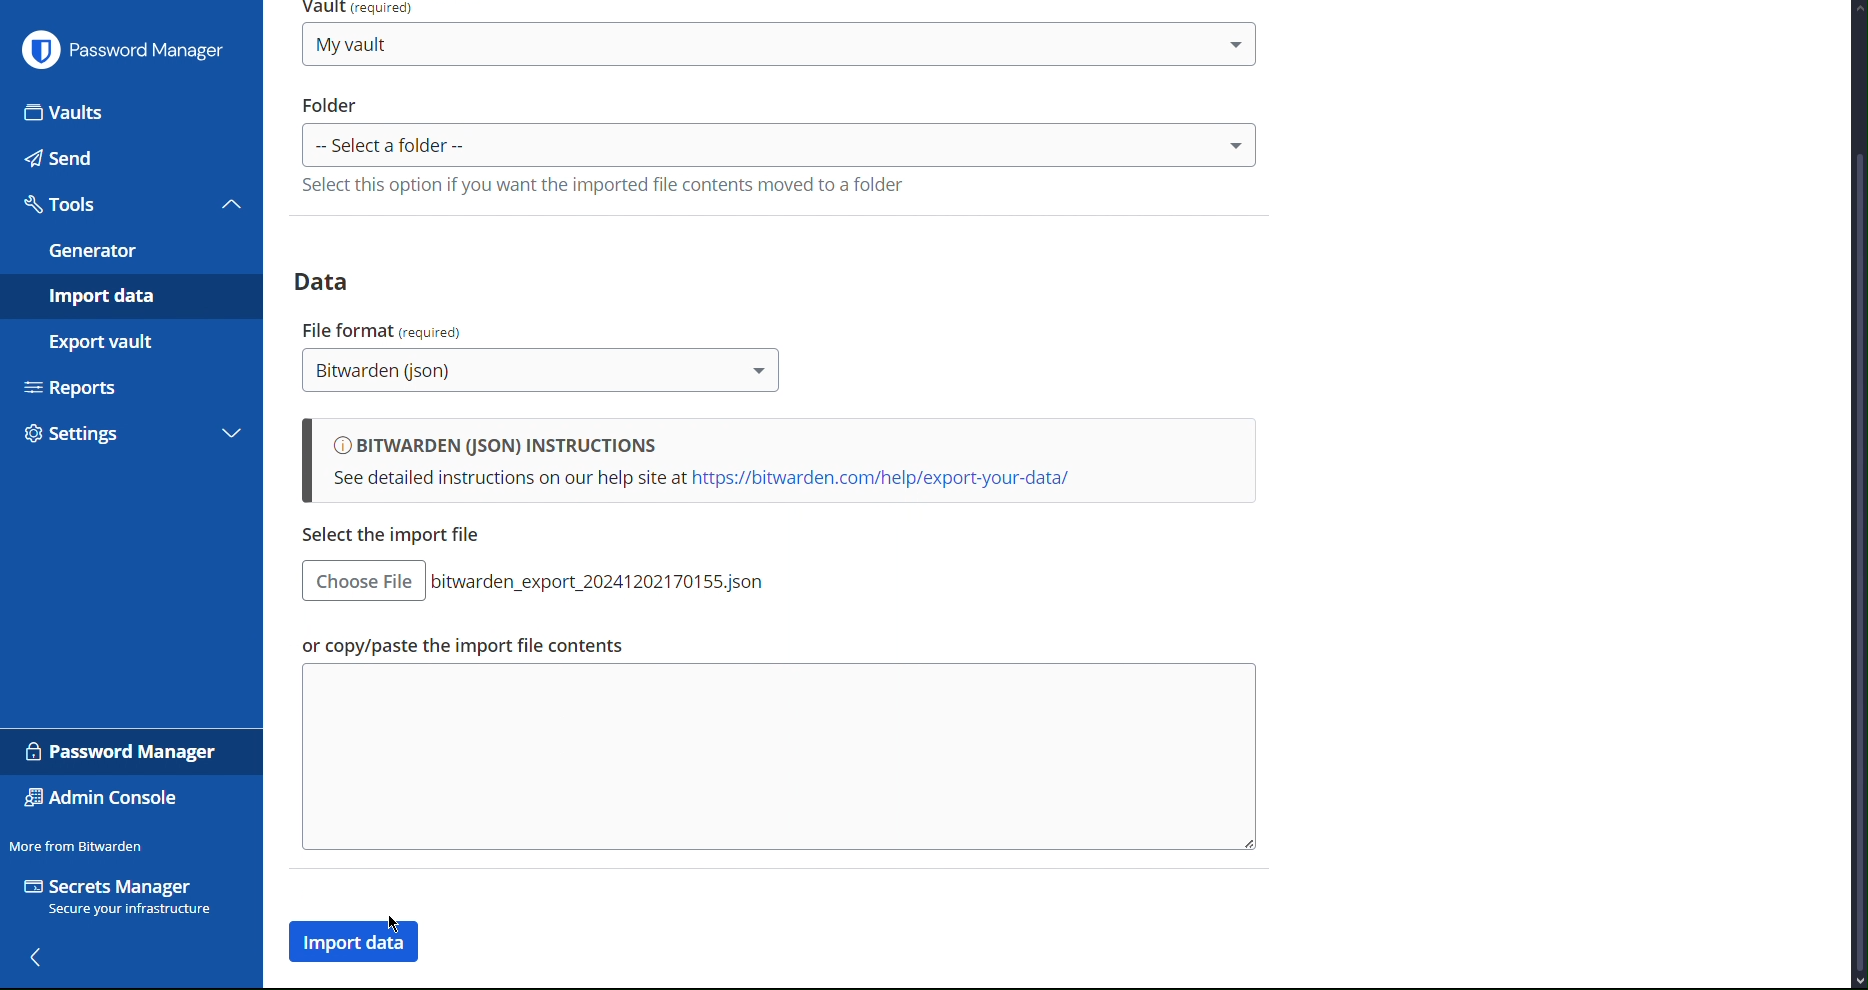  I want to click on select this option if you wanr rge impported file contents moved to a folder, so click(600, 185).